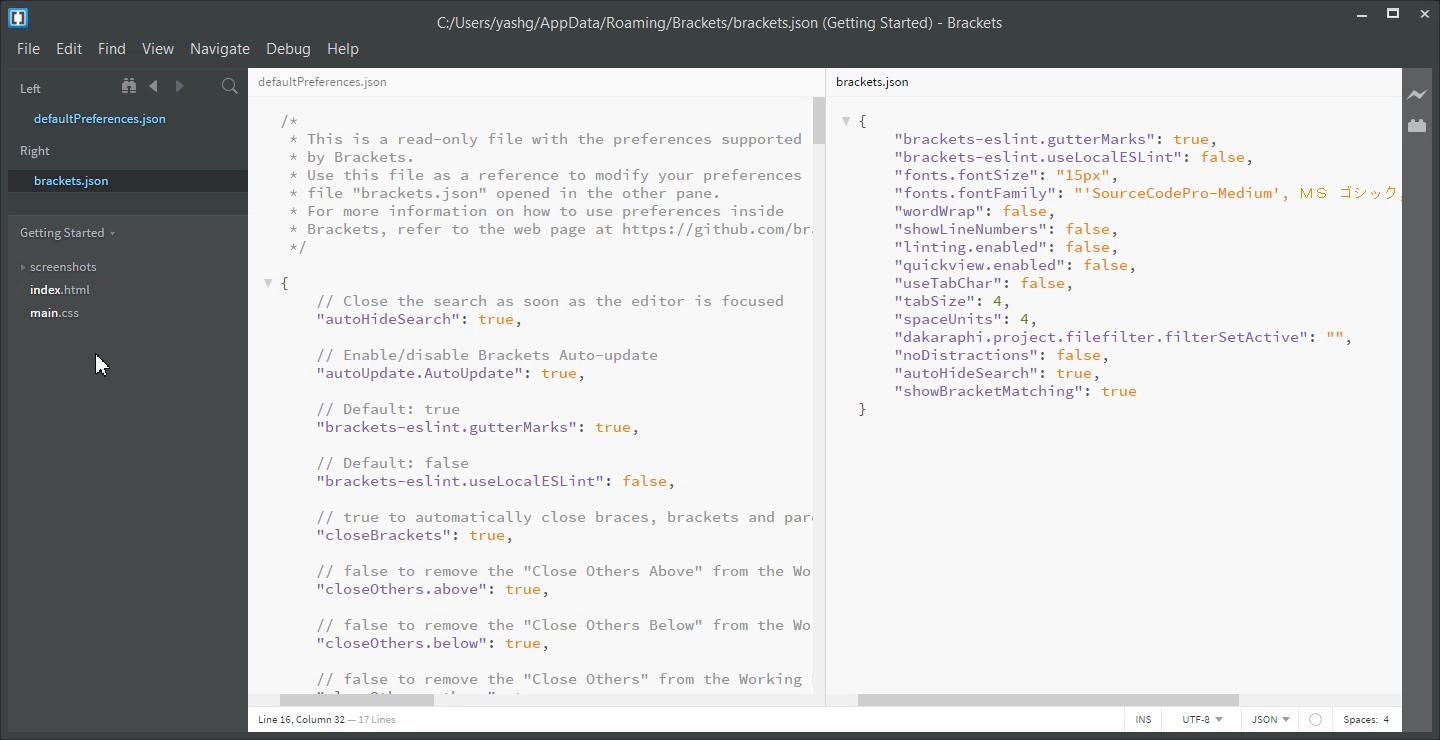 This screenshot has width=1440, height=740. I want to click on main.css, so click(58, 313).